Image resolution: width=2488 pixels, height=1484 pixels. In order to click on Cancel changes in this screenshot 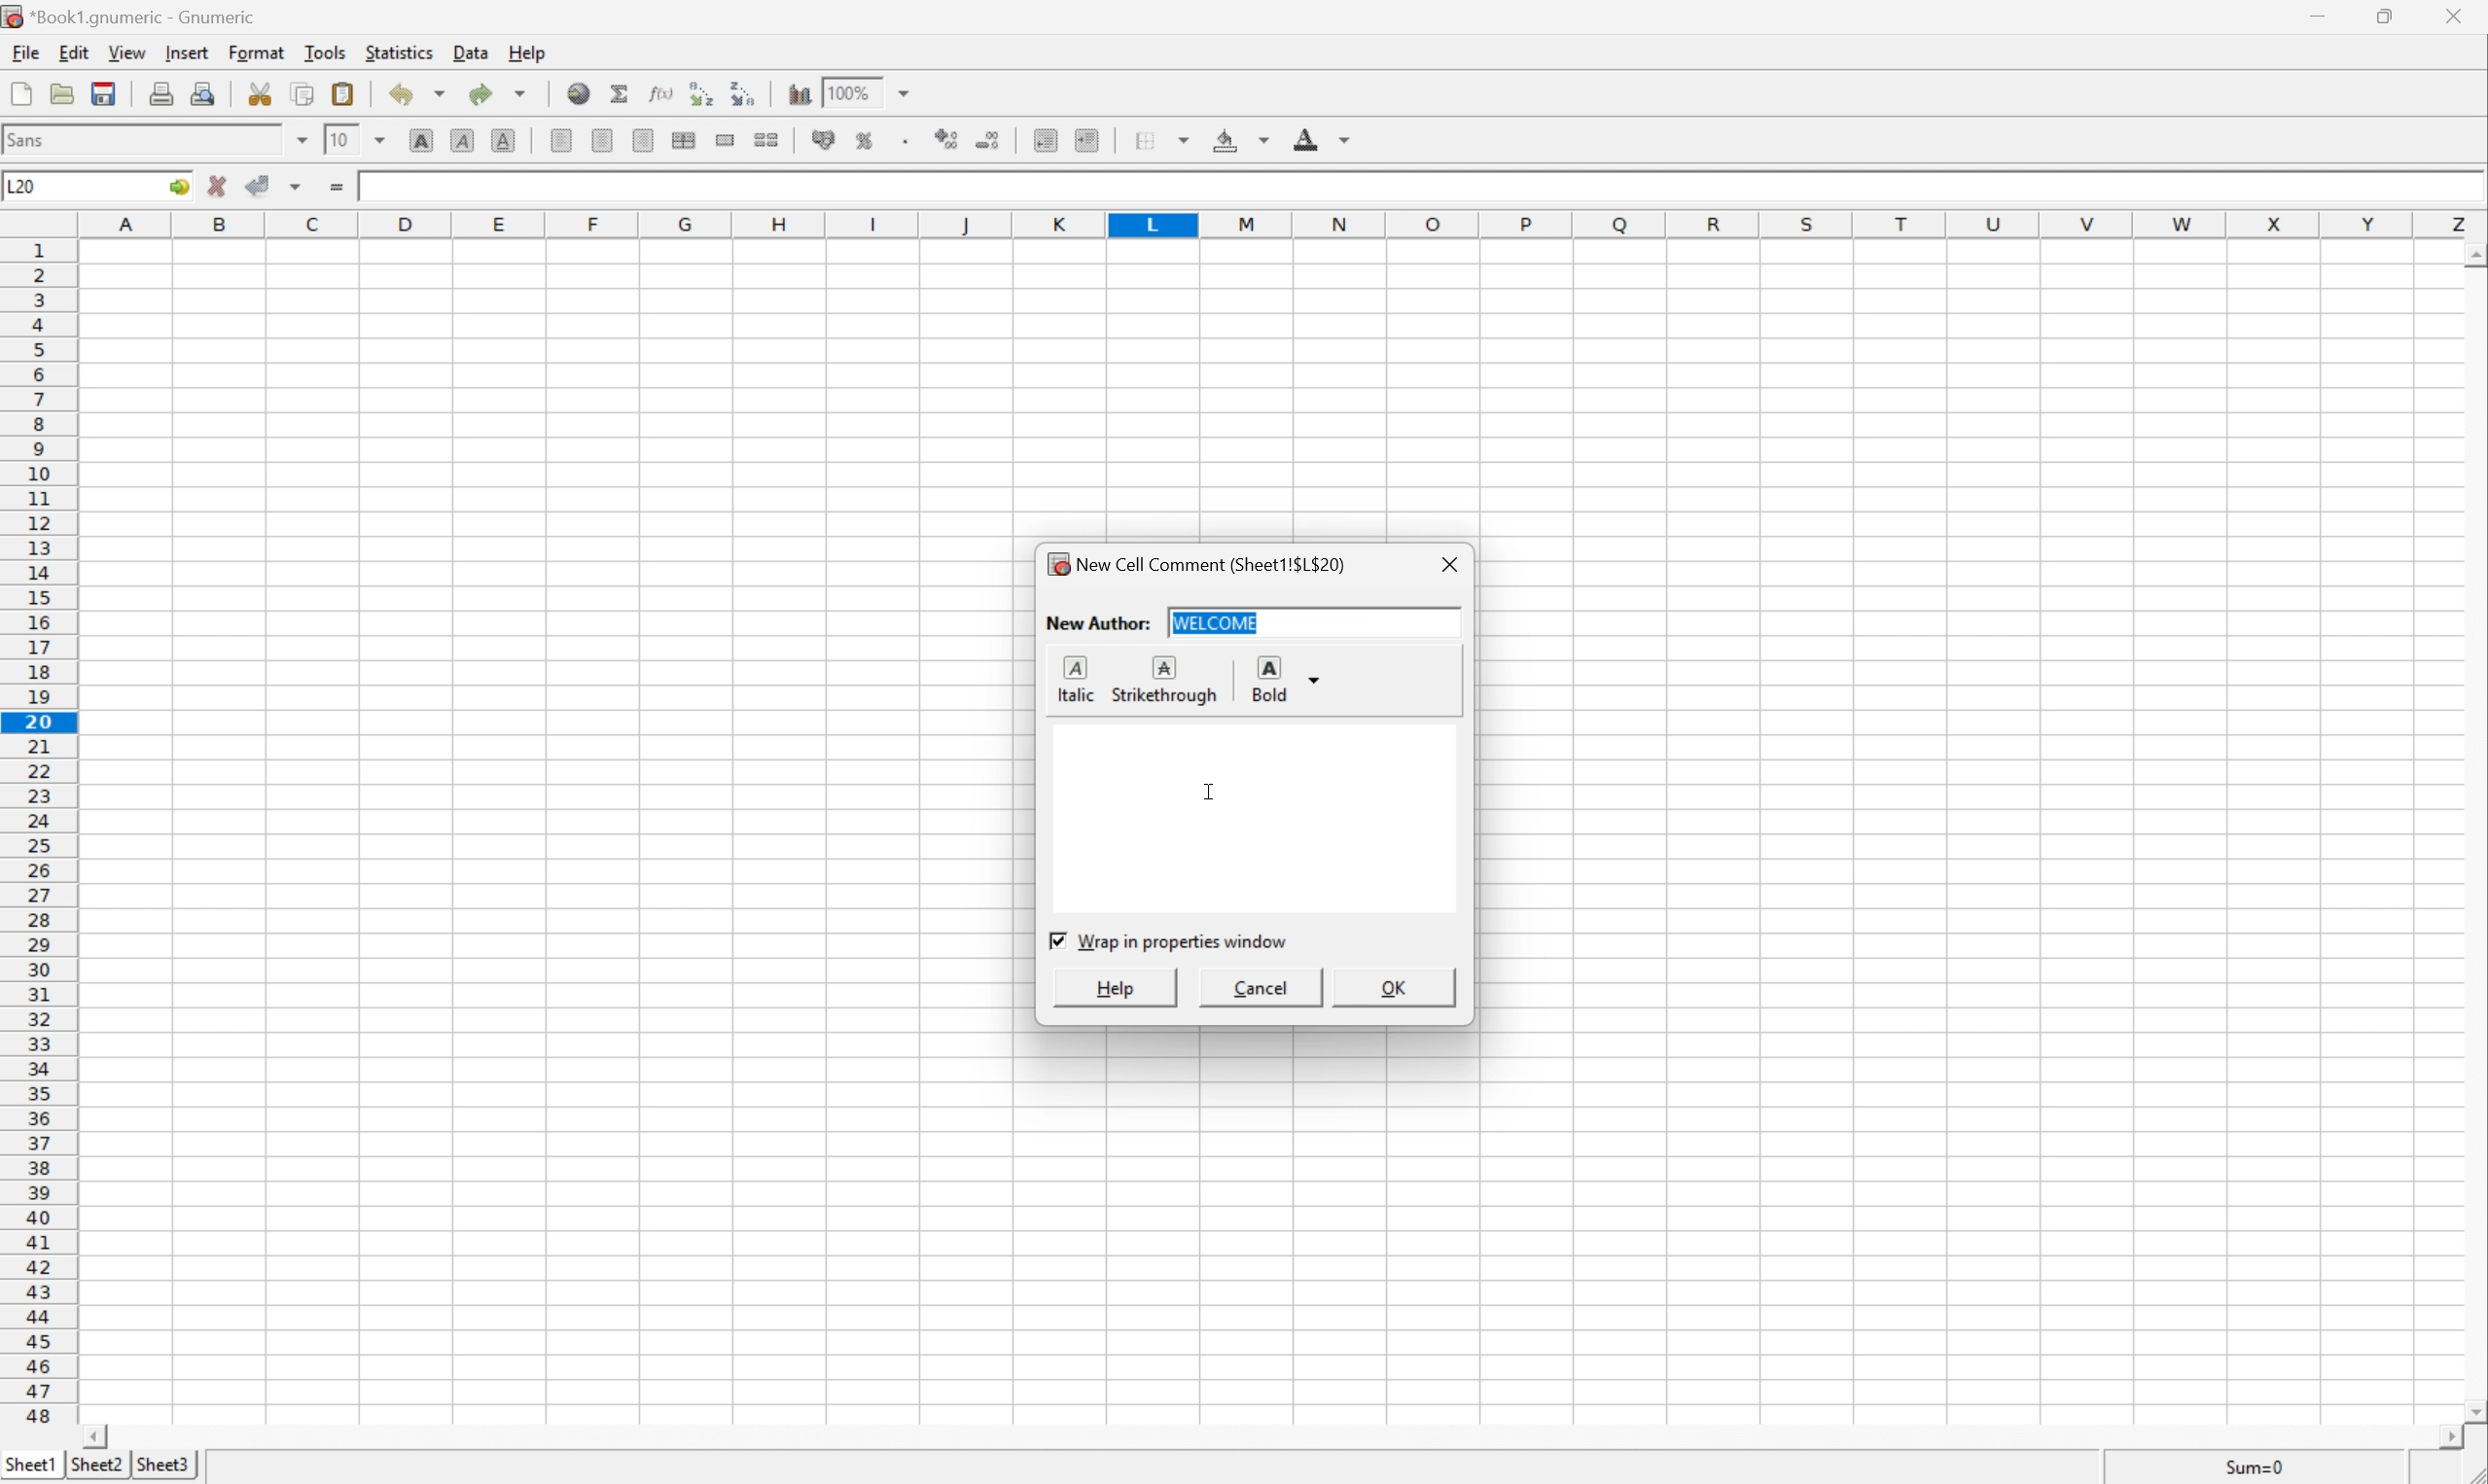, I will do `click(219, 188)`.